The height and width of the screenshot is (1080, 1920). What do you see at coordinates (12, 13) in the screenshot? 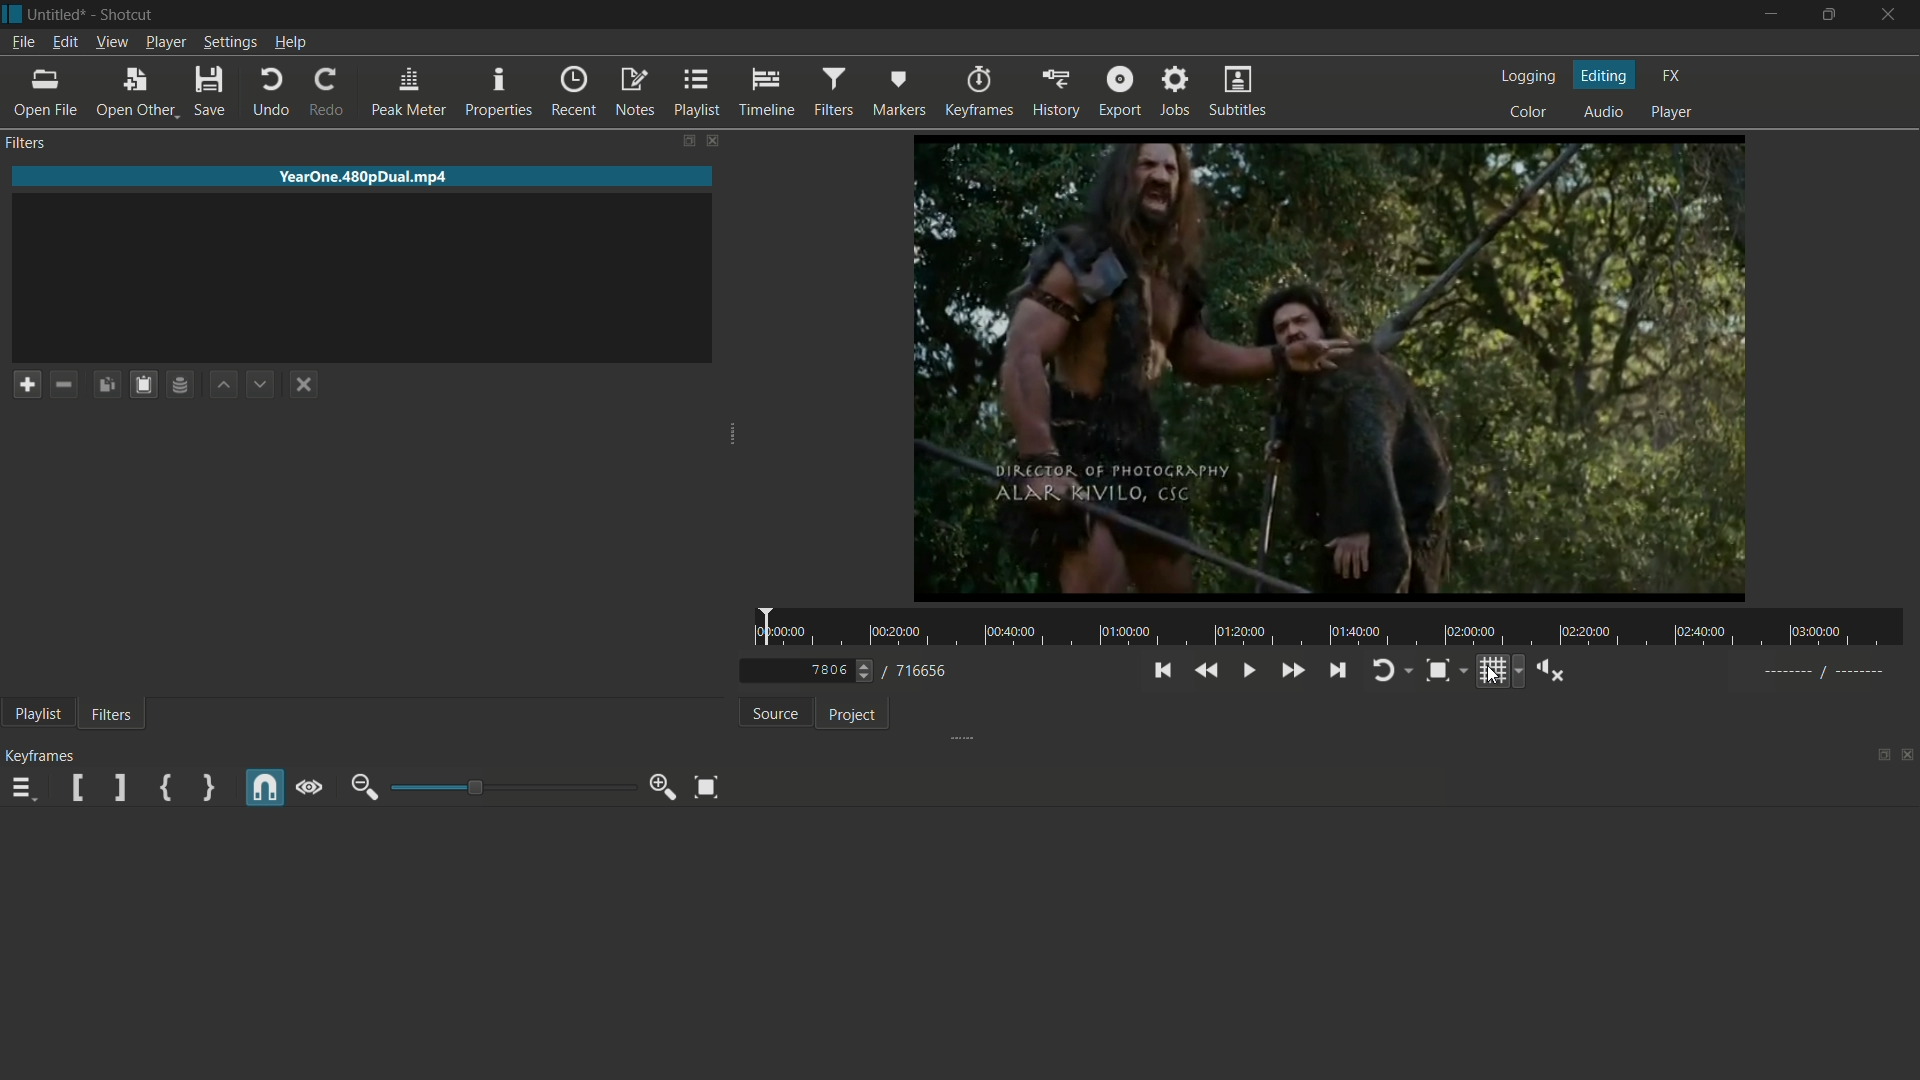
I see `app icon` at bounding box center [12, 13].